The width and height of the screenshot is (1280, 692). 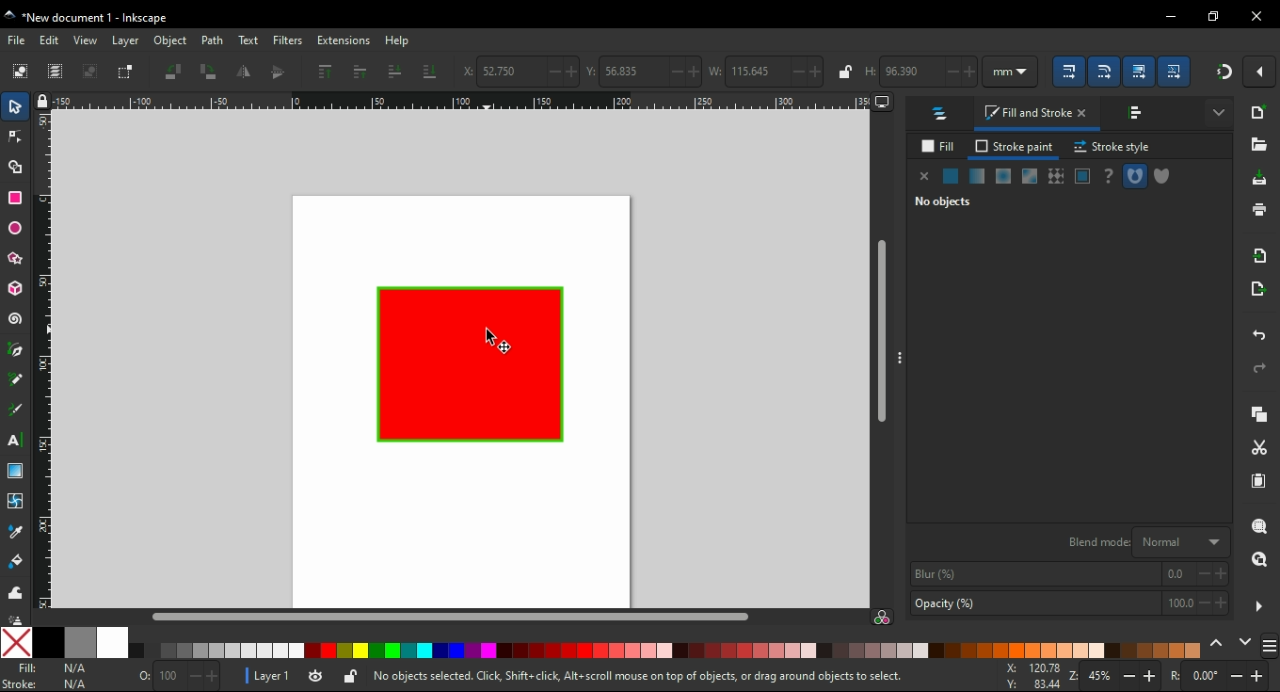 I want to click on visibility, so click(x=314, y=677).